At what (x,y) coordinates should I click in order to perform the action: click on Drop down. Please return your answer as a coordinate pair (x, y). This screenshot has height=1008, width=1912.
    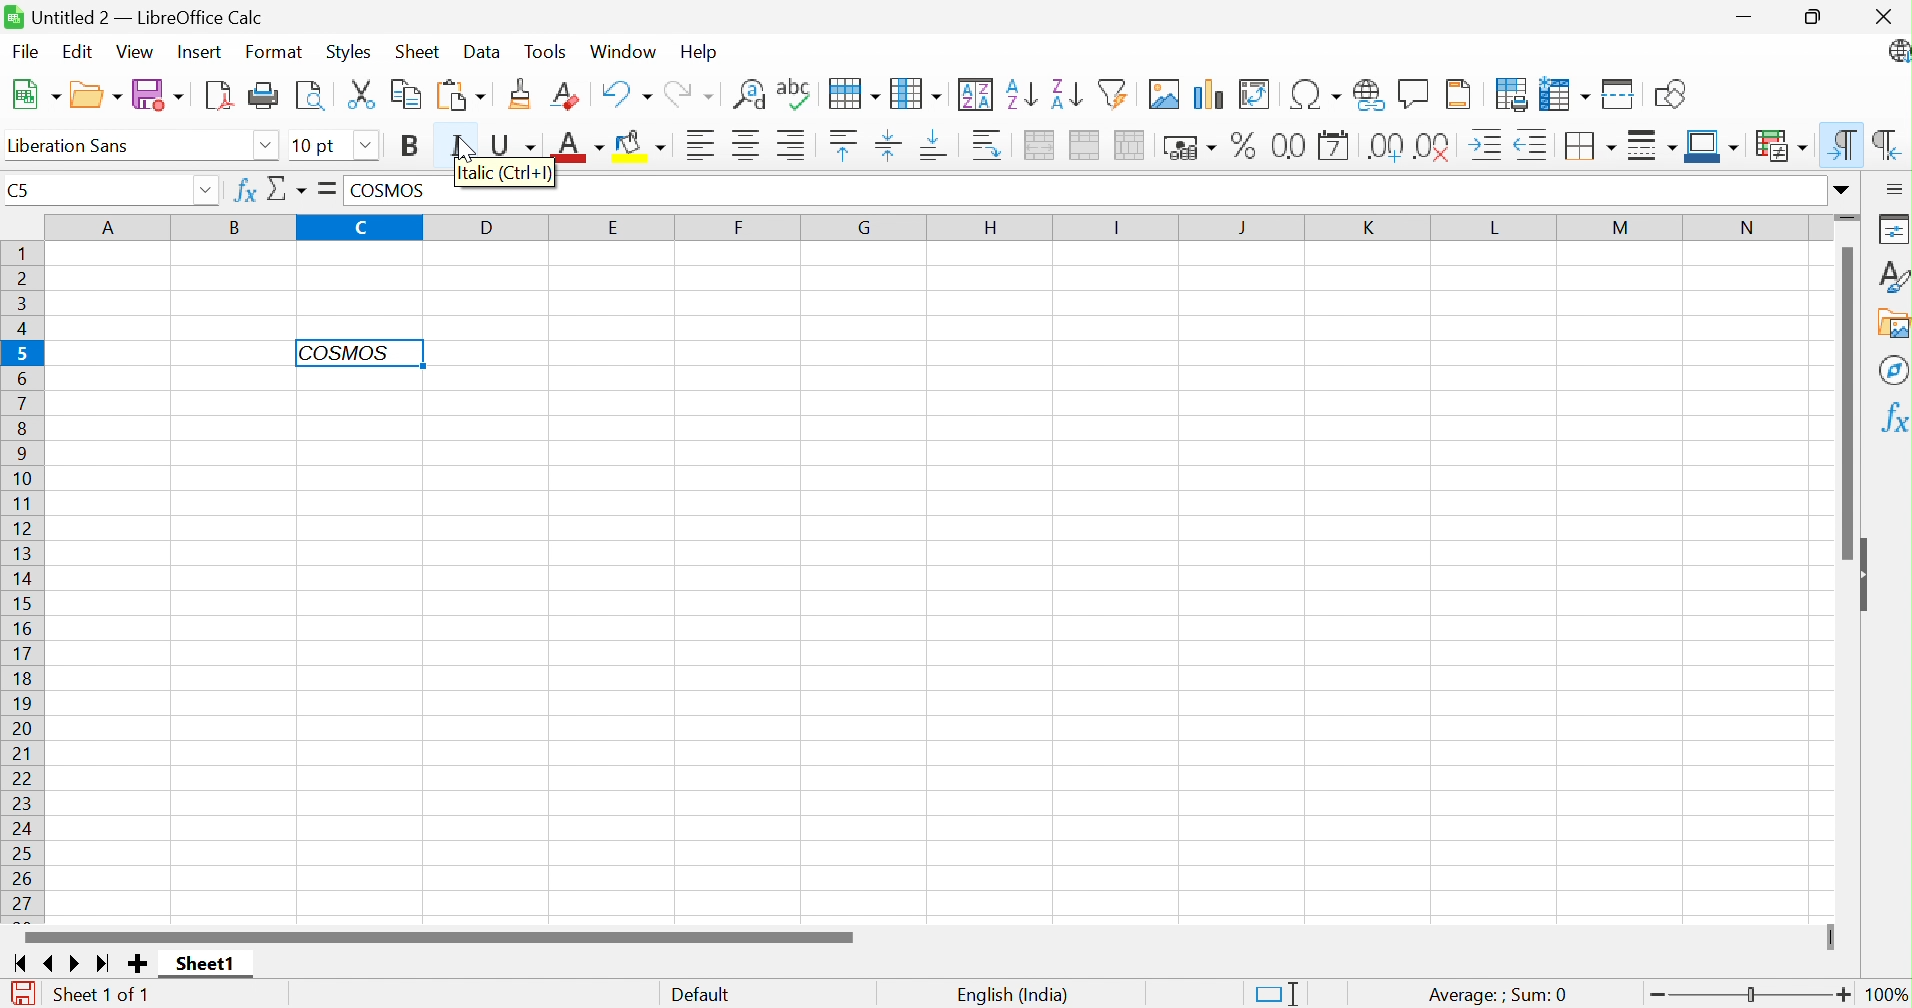
    Looking at the image, I should click on (265, 148).